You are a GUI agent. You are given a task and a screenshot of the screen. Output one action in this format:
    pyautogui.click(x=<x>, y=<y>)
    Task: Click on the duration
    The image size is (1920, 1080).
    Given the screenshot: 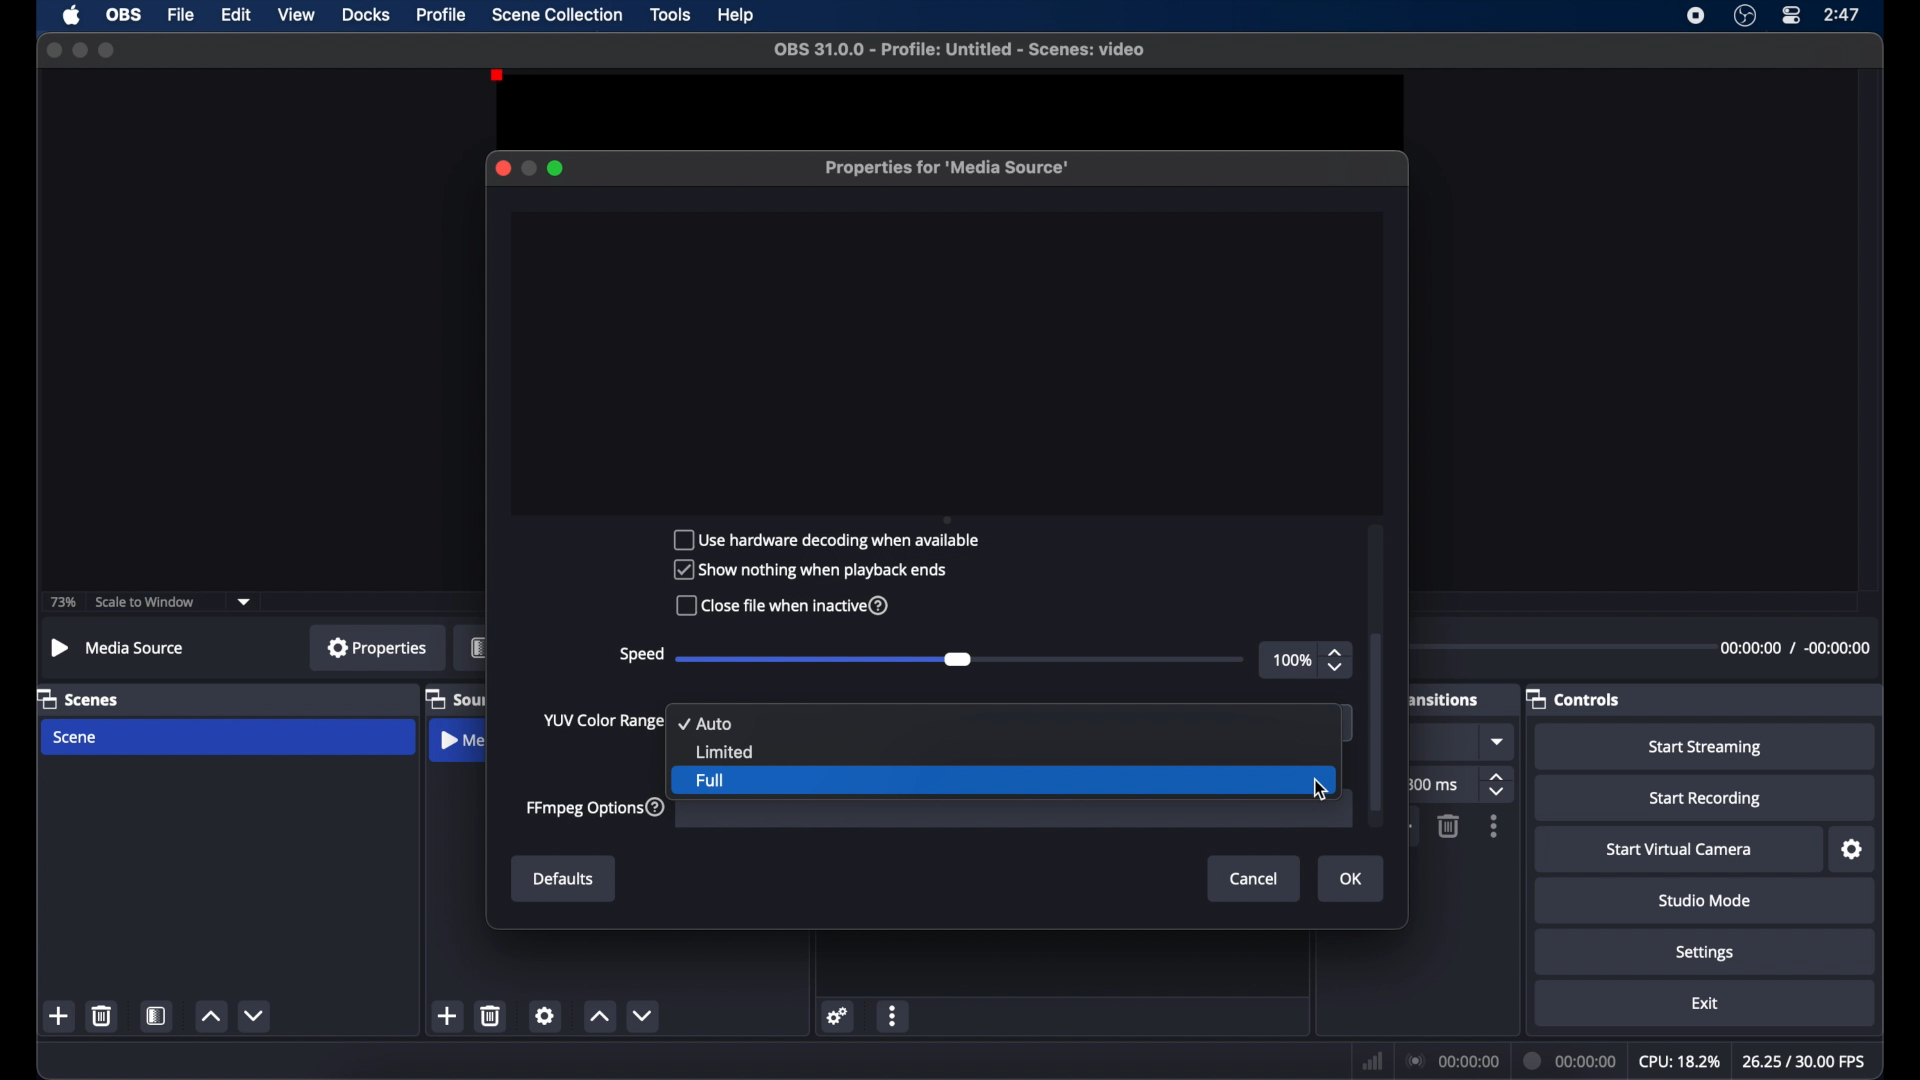 What is the action you would take?
    pyautogui.click(x=1793, y=647)
    